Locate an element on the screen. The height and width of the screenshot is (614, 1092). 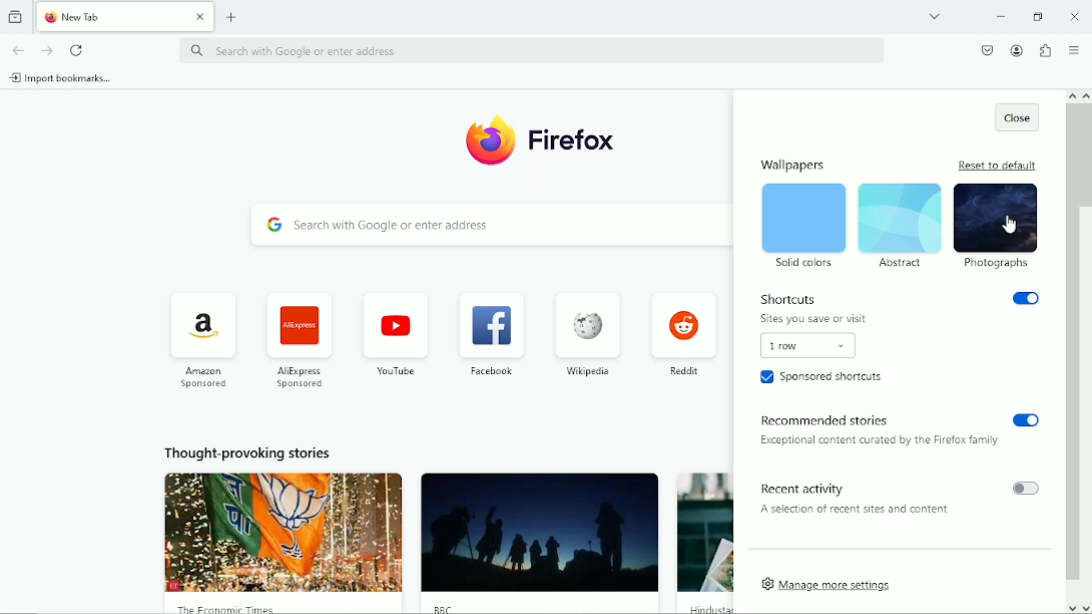
Go back is located at coordinates (17, 49).